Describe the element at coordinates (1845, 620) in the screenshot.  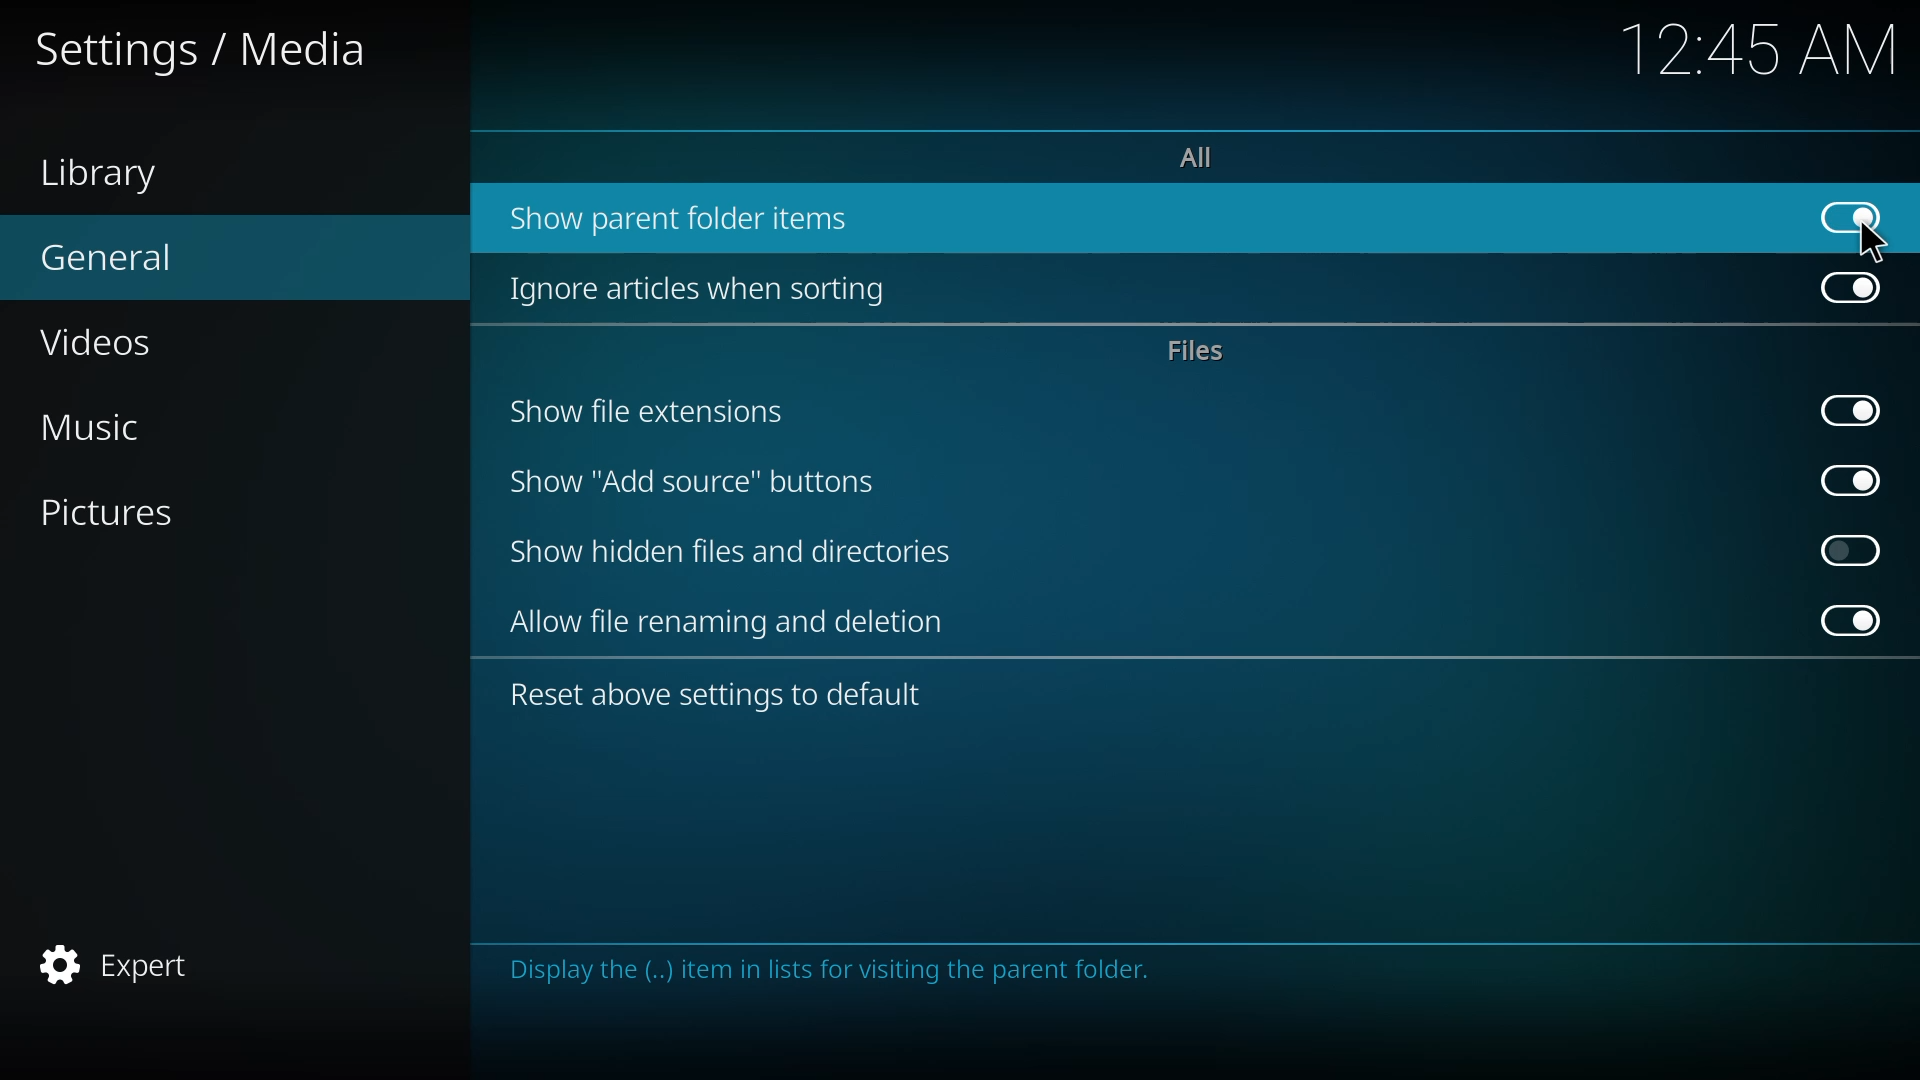
I see `enabled` at that location.